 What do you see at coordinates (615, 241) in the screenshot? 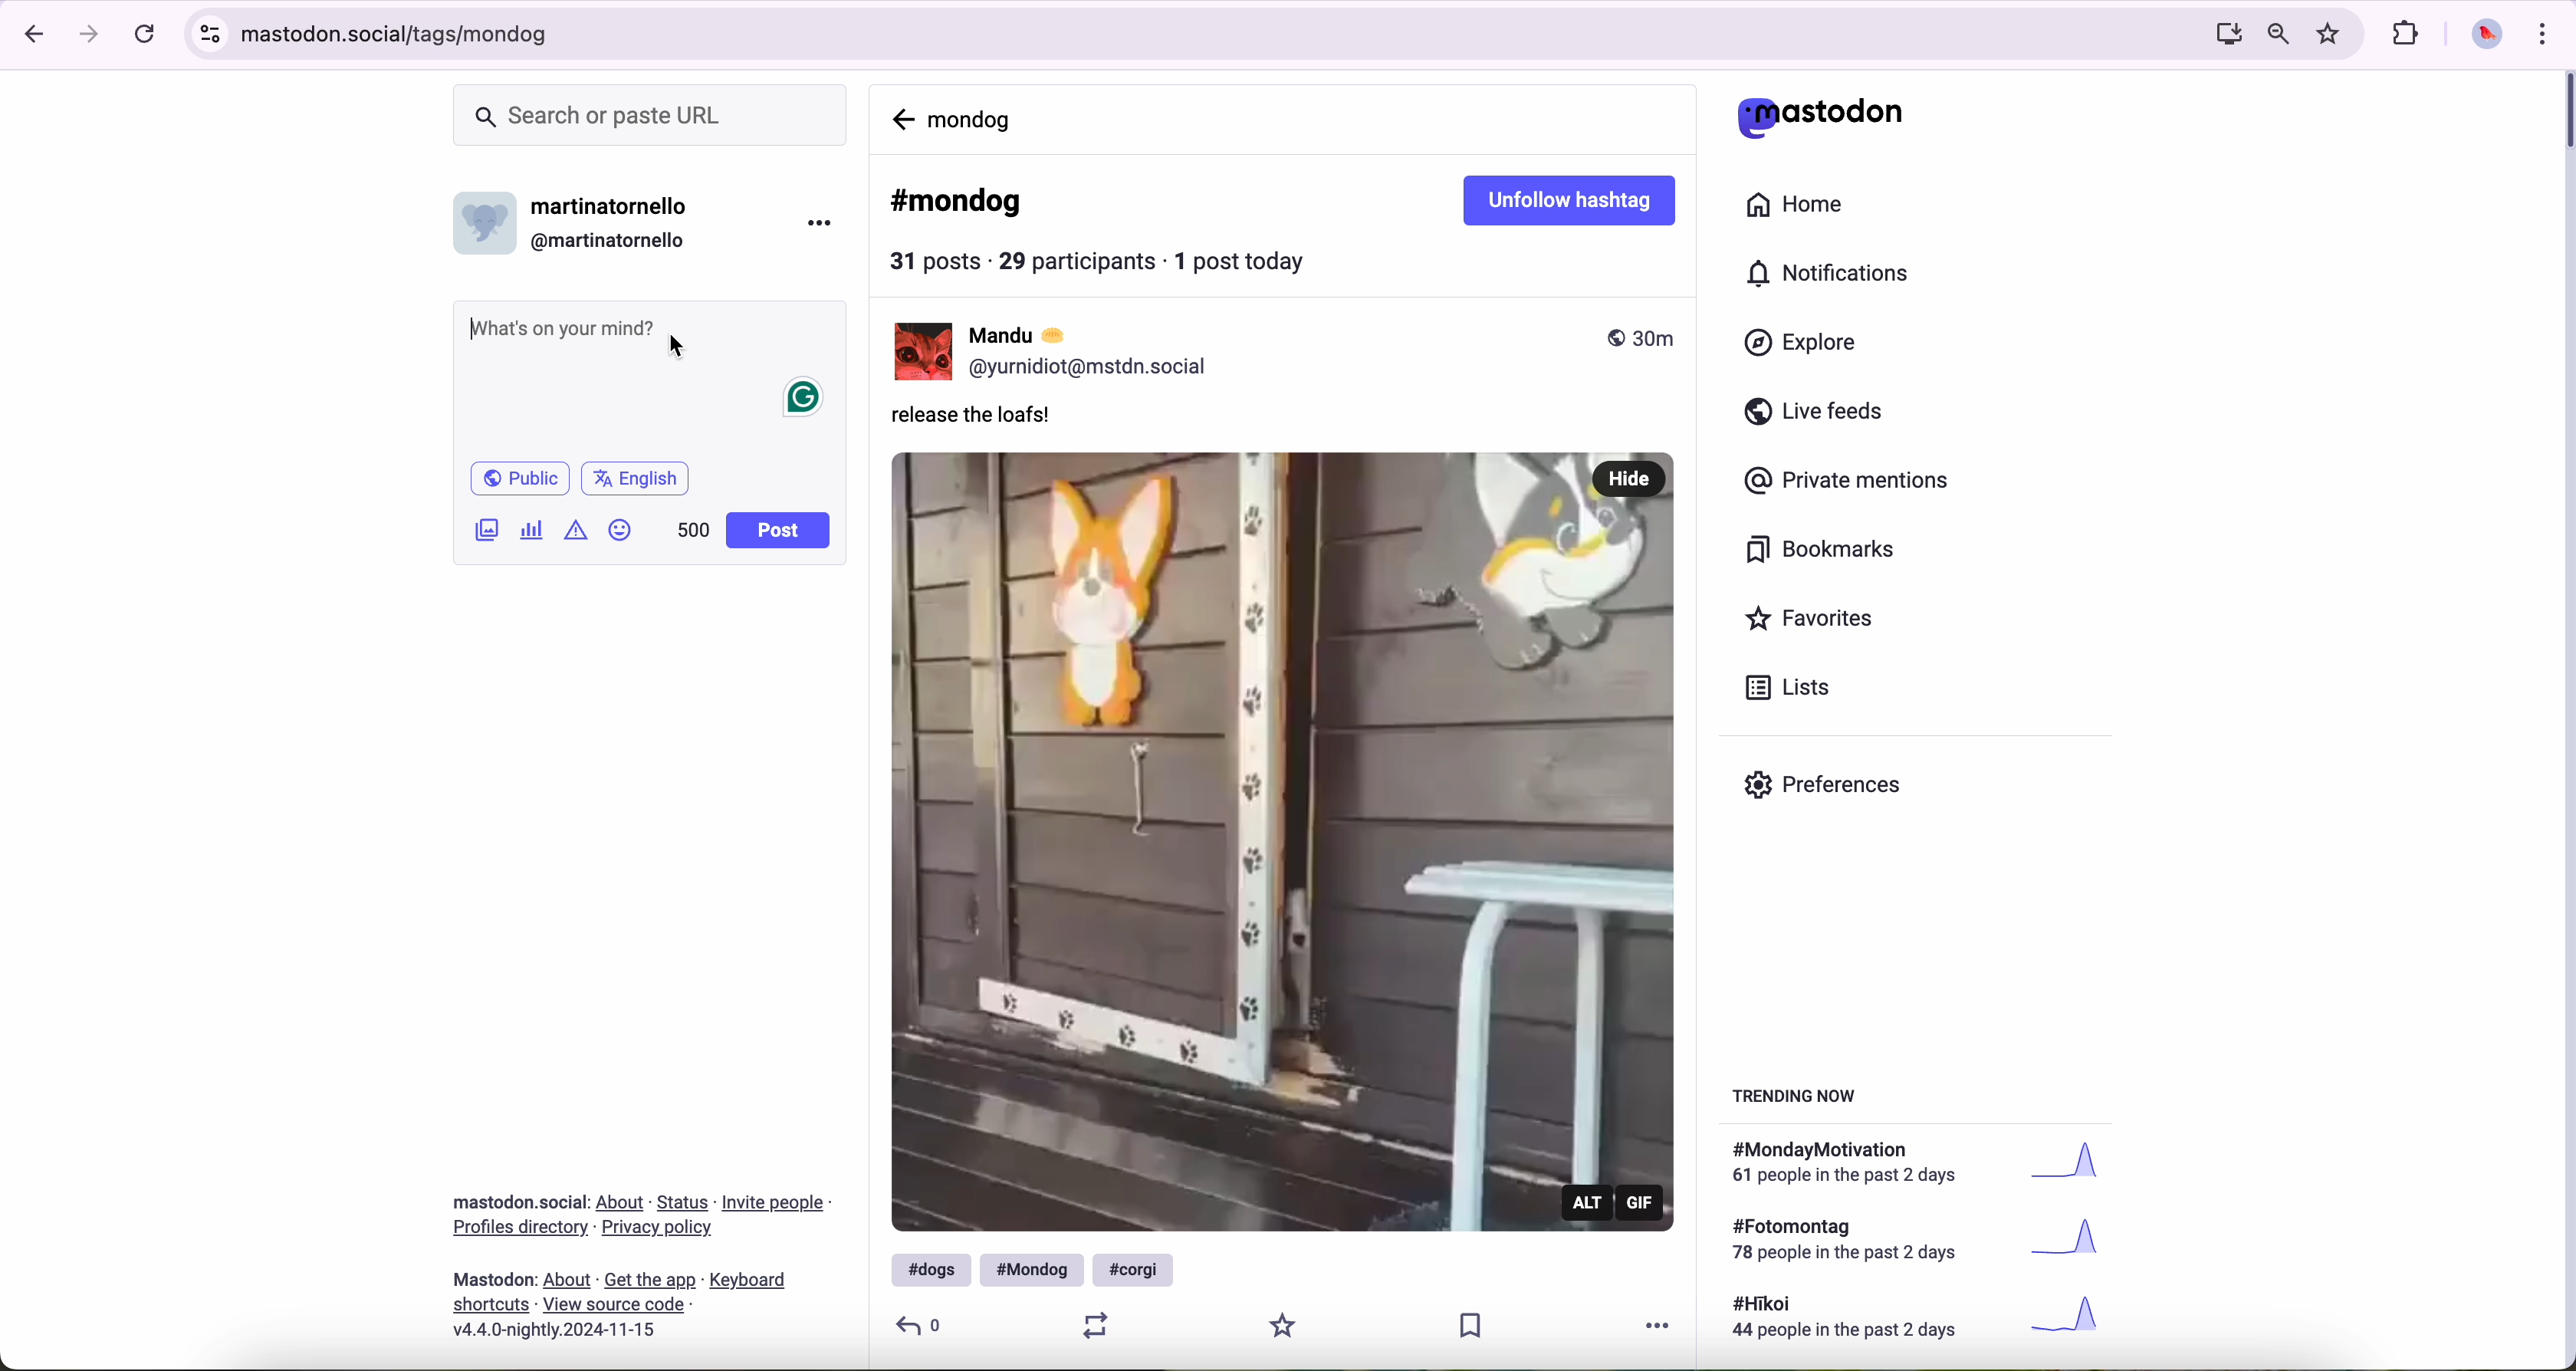
I see `user id` at bounding box center [615, 241].